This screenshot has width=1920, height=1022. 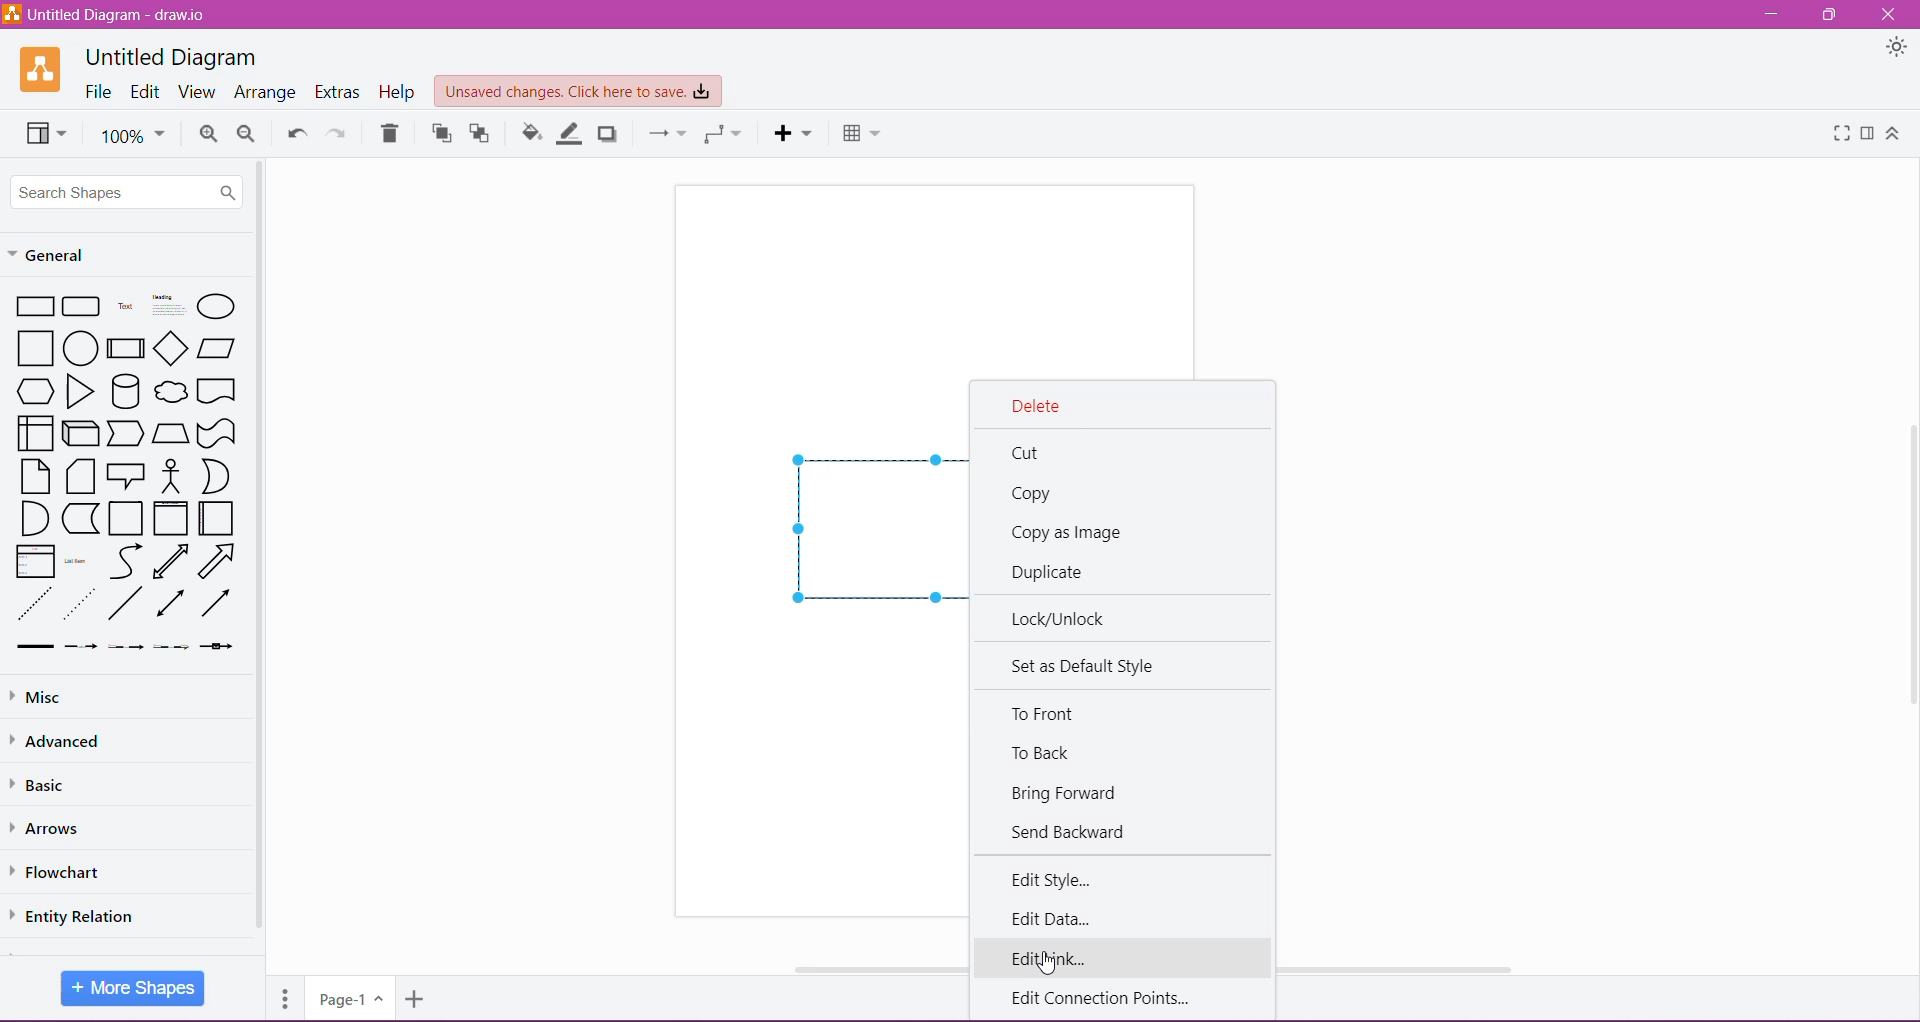 I want to click on To Back, so click(x=1044, y=753).